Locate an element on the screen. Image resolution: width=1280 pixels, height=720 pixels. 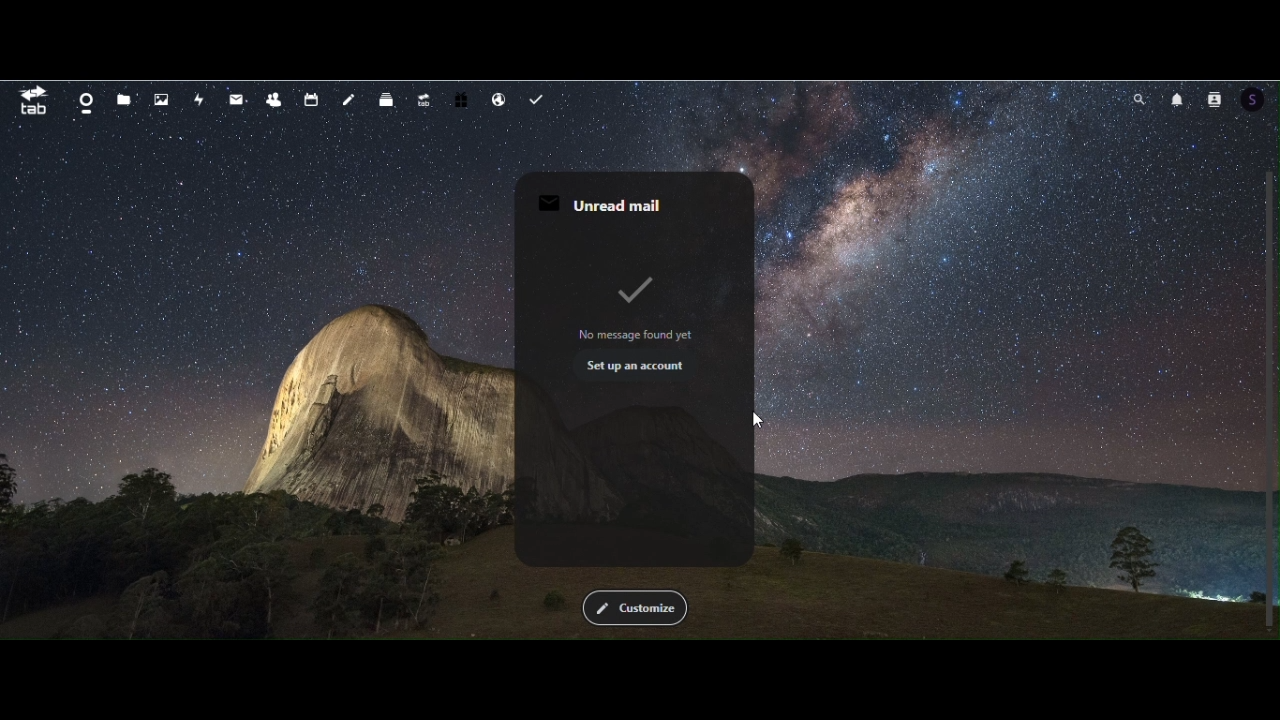
Account icon  is located at coordinates (1260, 102).